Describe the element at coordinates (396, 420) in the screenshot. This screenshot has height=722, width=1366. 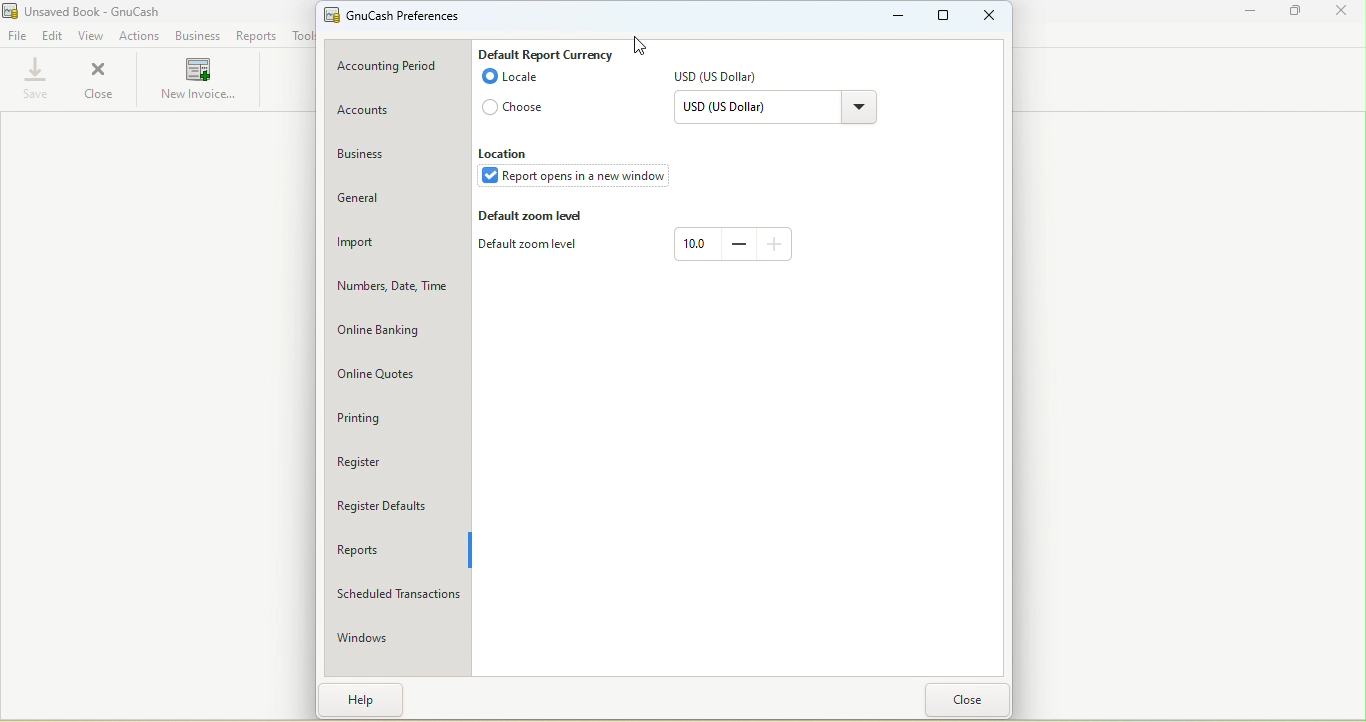
I see `Printing` at that location.